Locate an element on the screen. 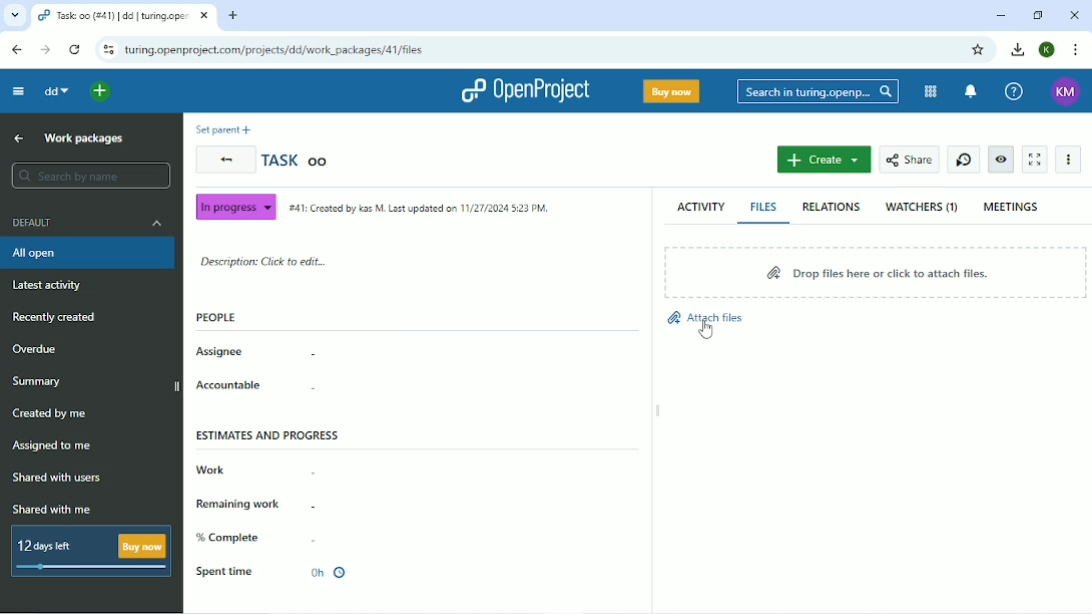 The height and width of the screenshot is (614, 1092). Download is located at coordinates (1018, 50).